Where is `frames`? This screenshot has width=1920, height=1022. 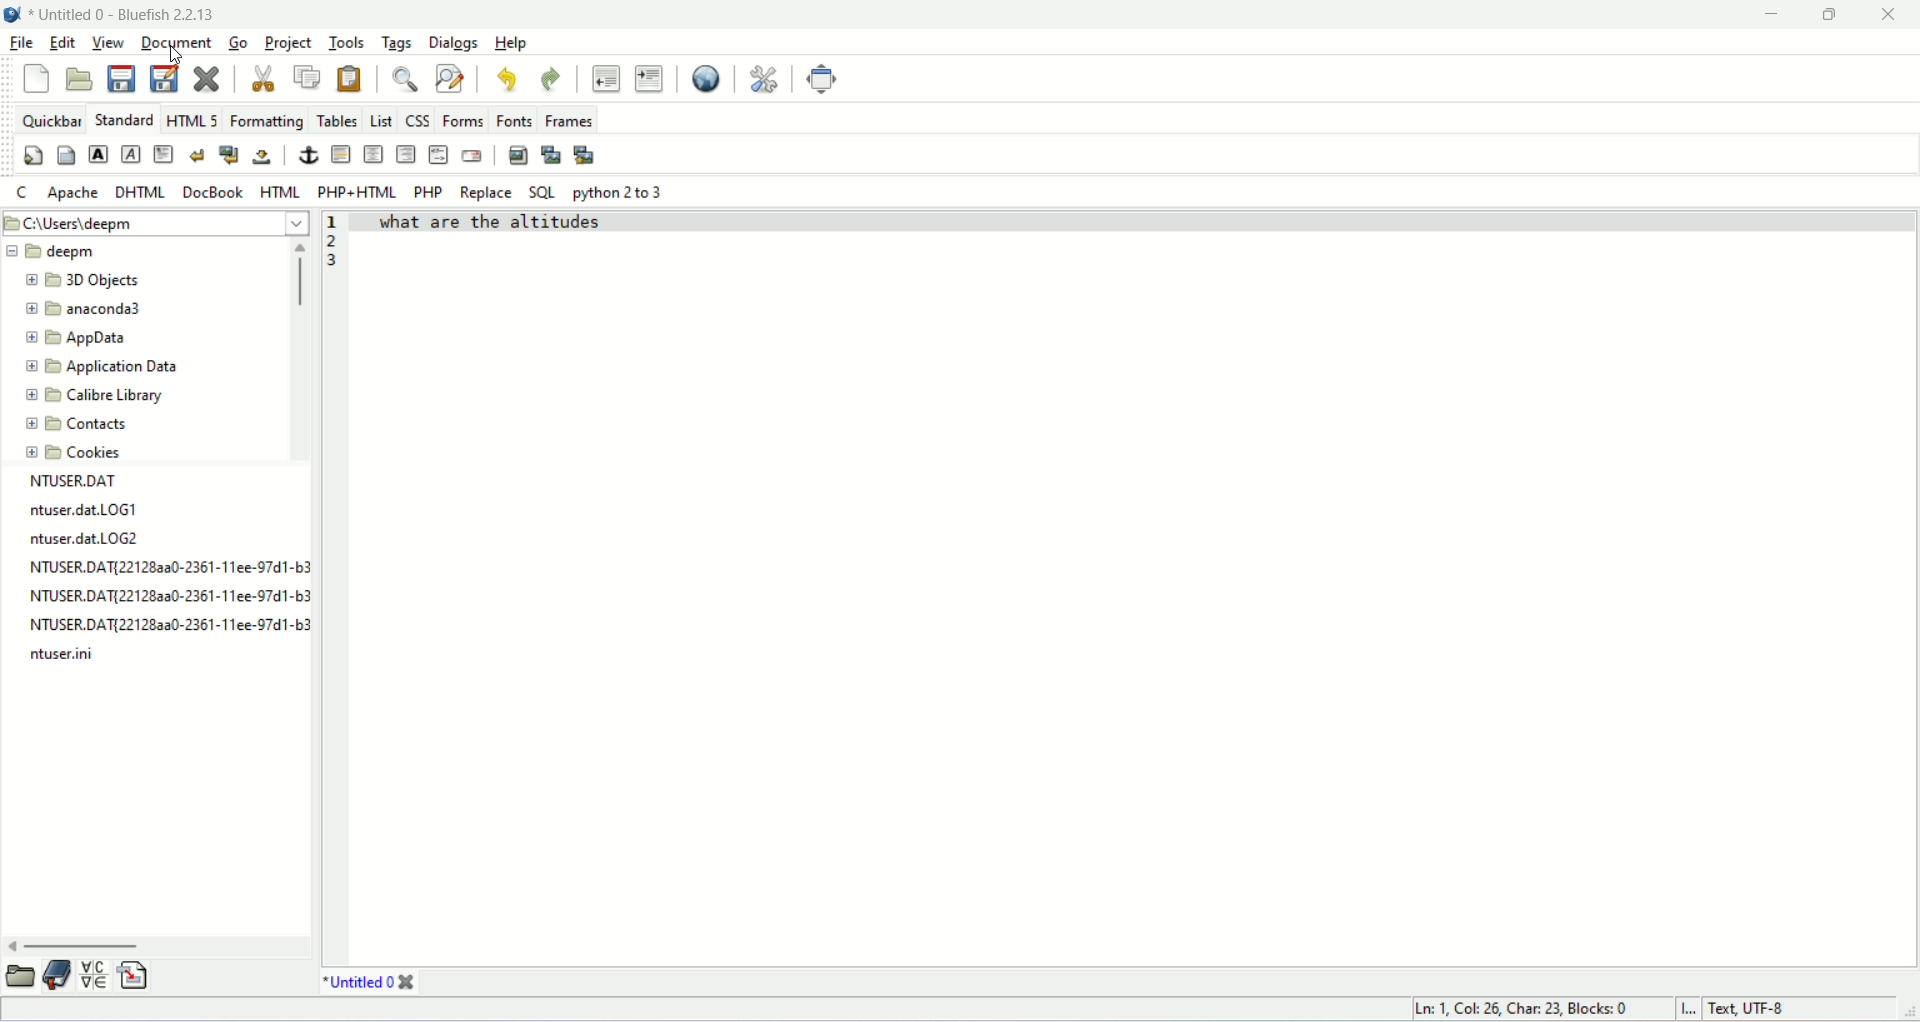
frames is located at coordinates (567, 117).